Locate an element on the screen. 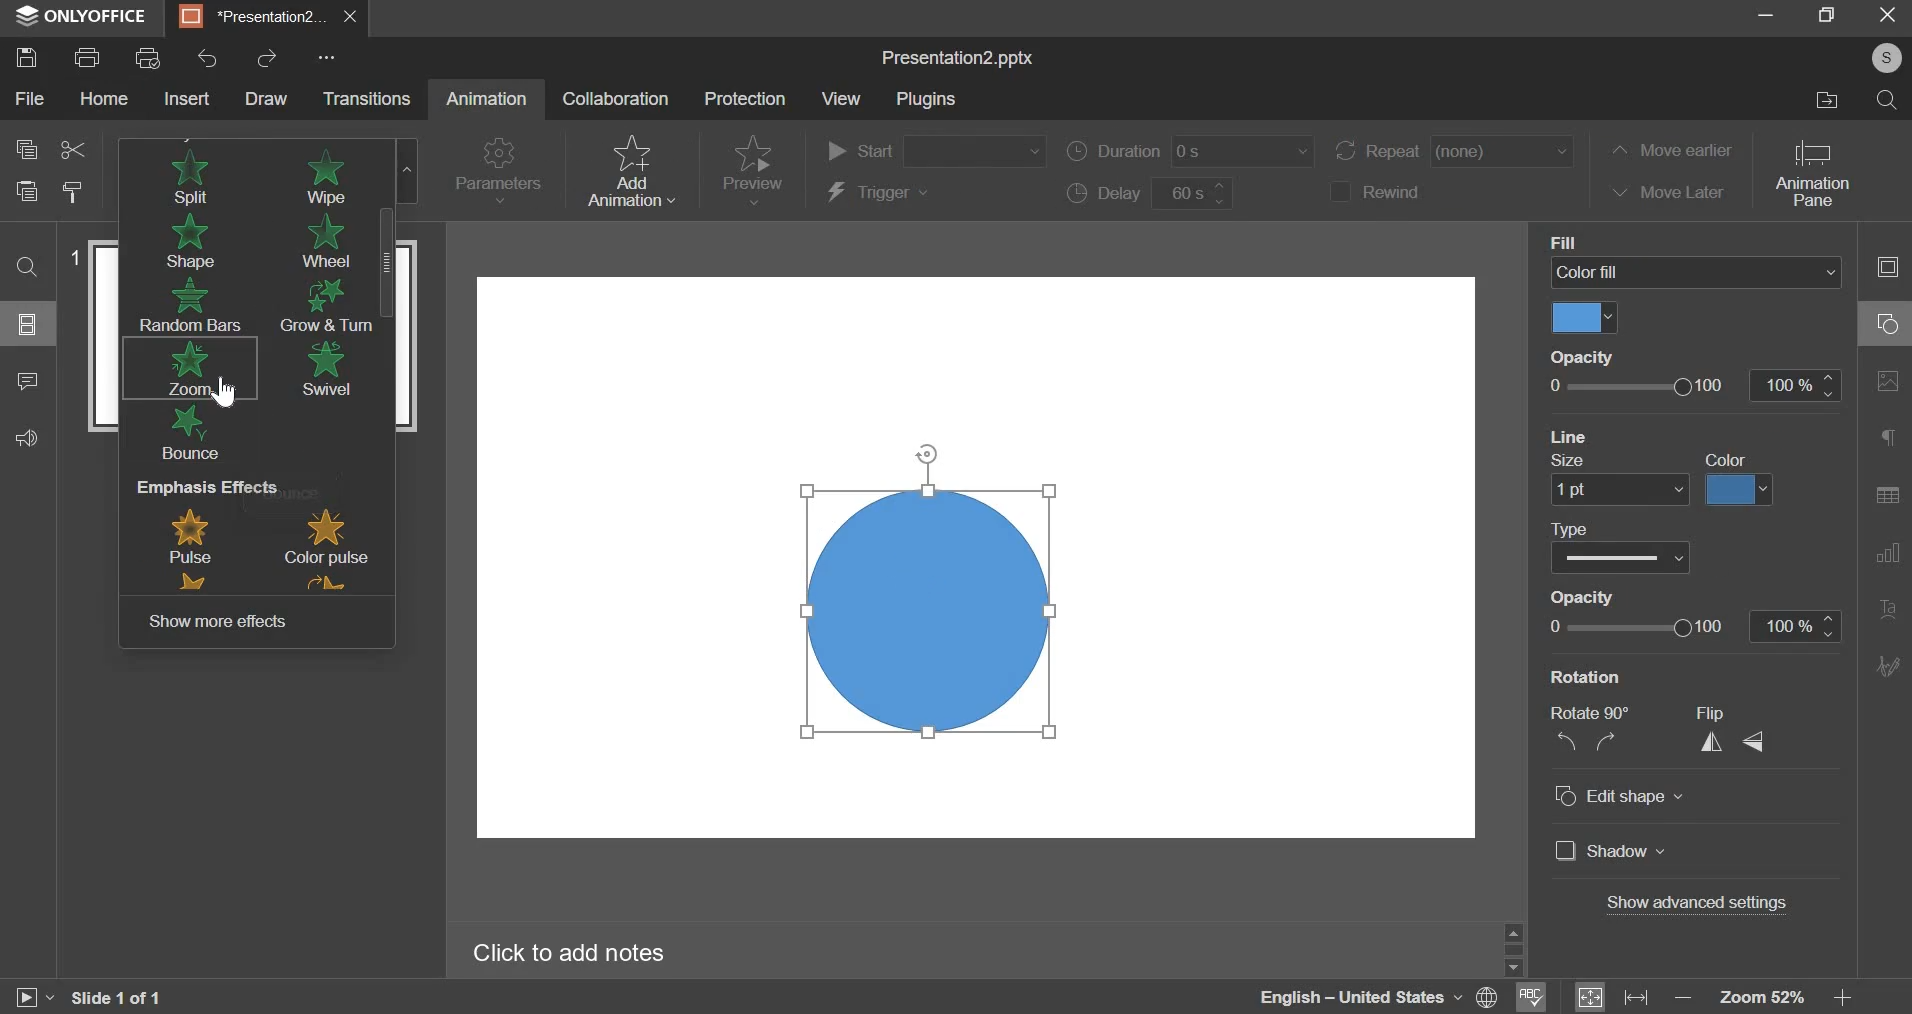  Click to add notes is located at coordinates (610, 953).